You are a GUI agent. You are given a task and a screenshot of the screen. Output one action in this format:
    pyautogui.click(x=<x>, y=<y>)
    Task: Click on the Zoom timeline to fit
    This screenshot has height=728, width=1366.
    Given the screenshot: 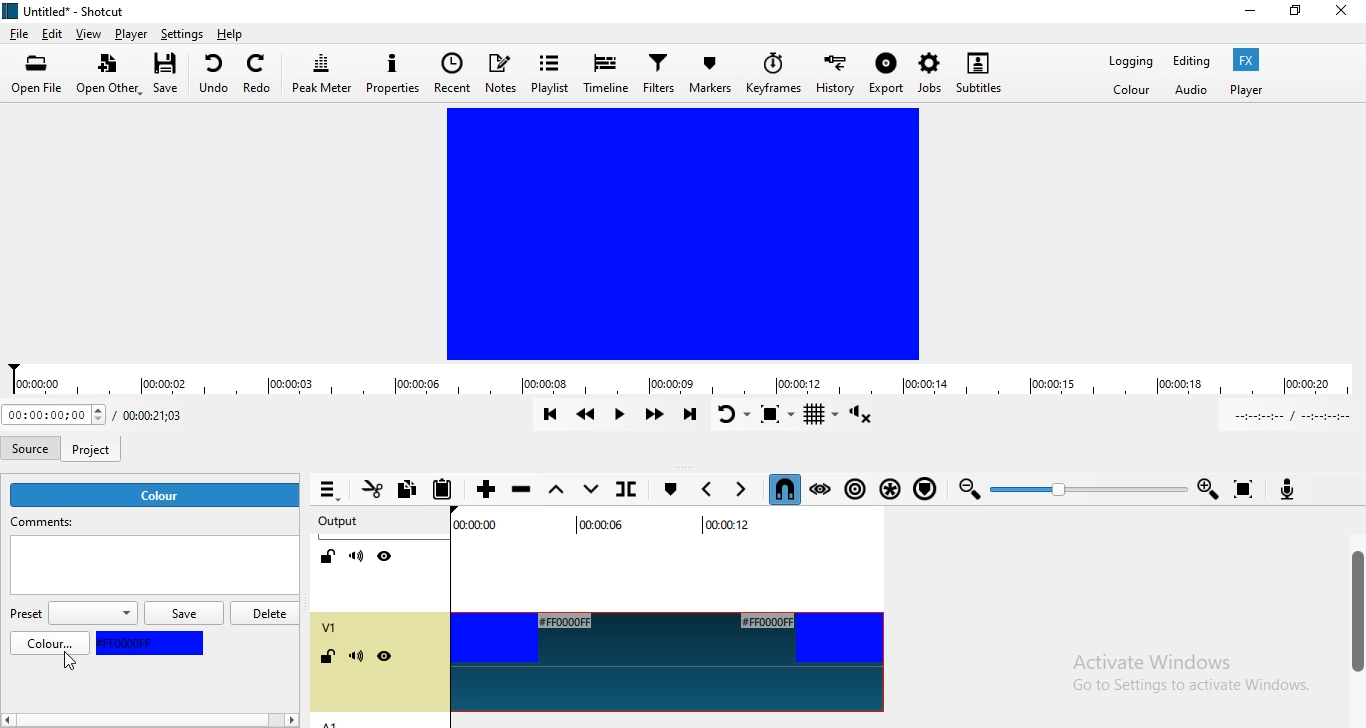 What is the action you would take?
    pyautogui.click(x=1243, y=489)
    